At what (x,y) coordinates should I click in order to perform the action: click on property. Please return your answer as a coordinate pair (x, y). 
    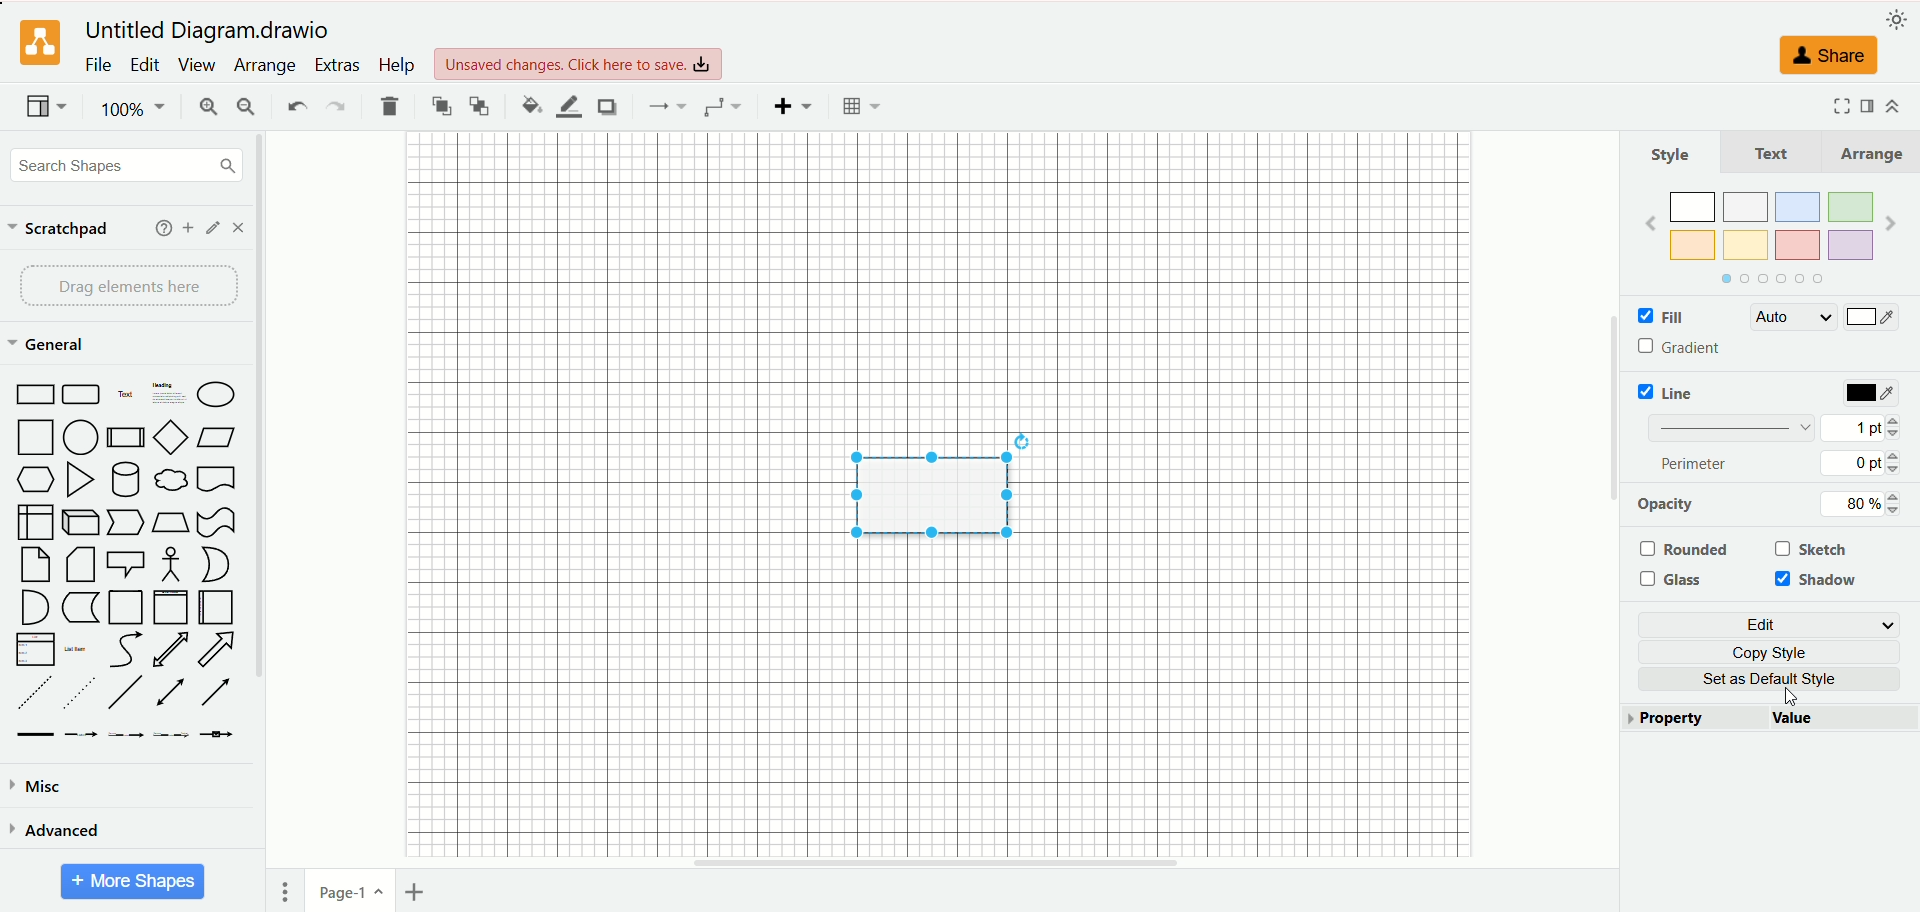
    Looking at the image, I should click on (1695, 719).